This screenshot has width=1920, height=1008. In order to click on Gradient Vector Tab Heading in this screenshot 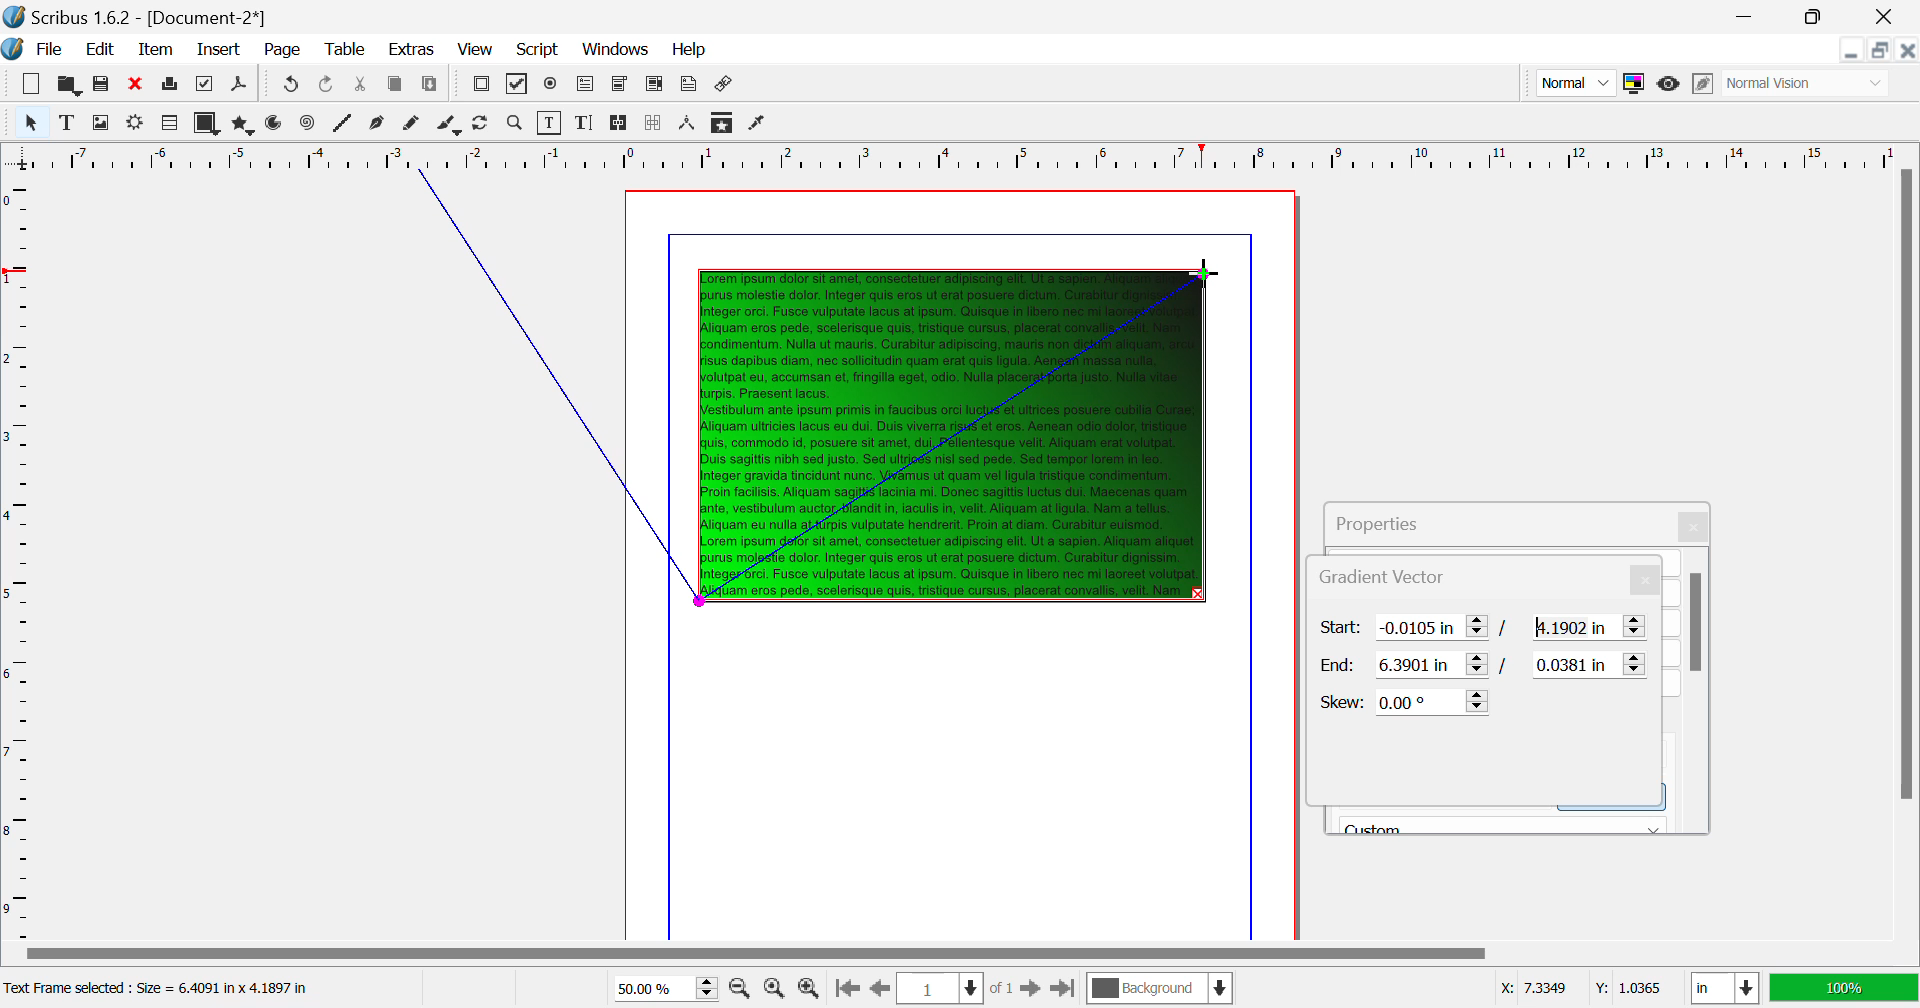, I will do `click(1325, 578)`.